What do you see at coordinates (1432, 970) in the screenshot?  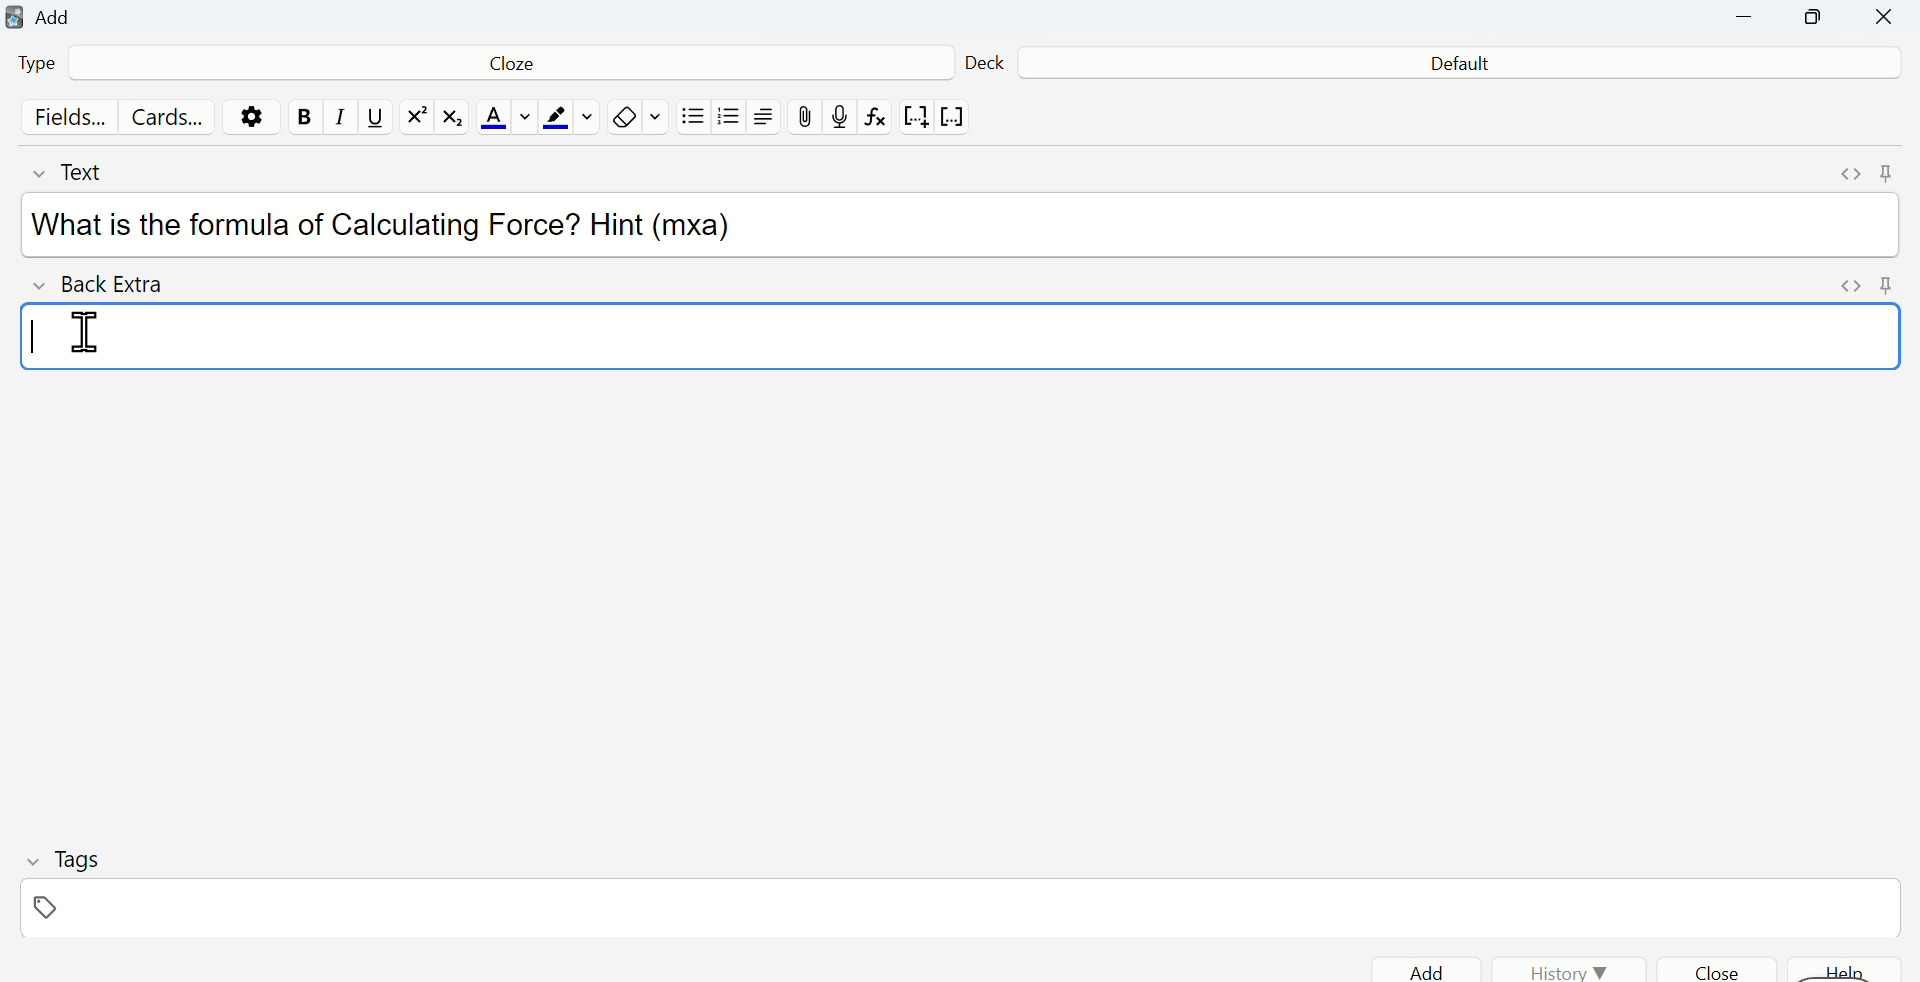 I see `Add` at bounding box center [1432, 970].